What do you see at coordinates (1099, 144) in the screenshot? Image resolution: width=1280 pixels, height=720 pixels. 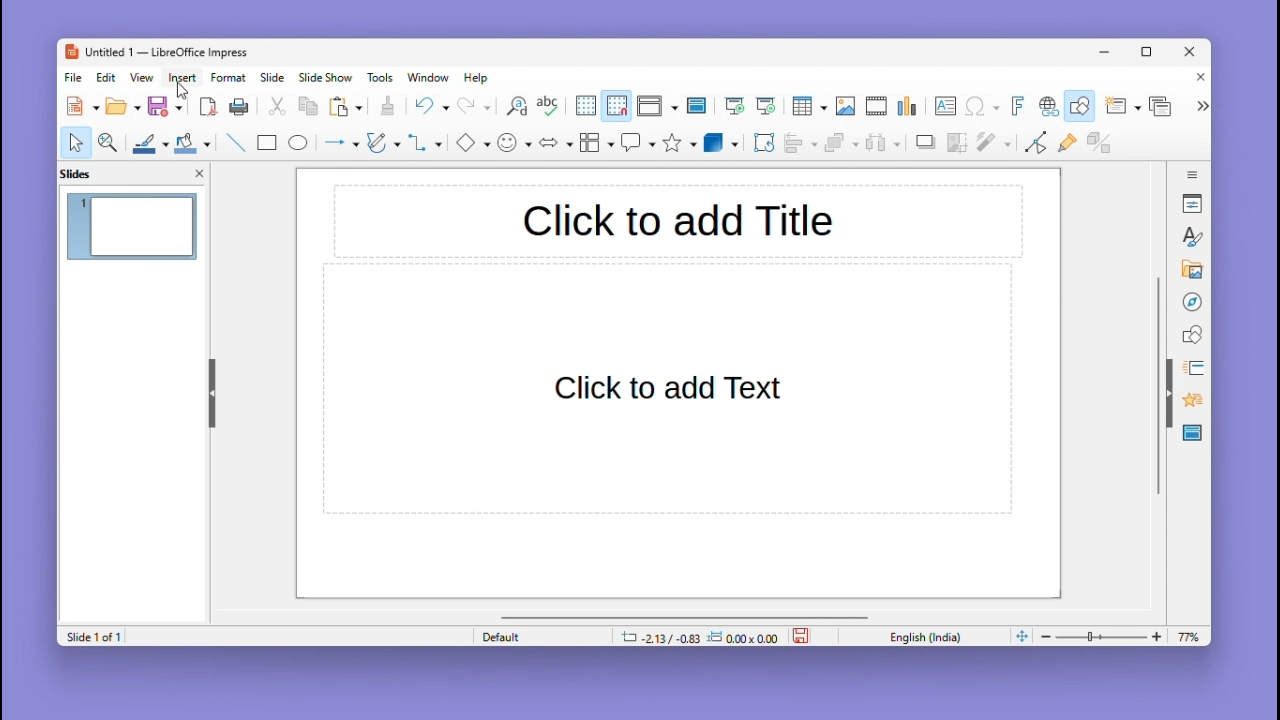 I see `Toggle extrusion` at bounding box center [1099, 144].